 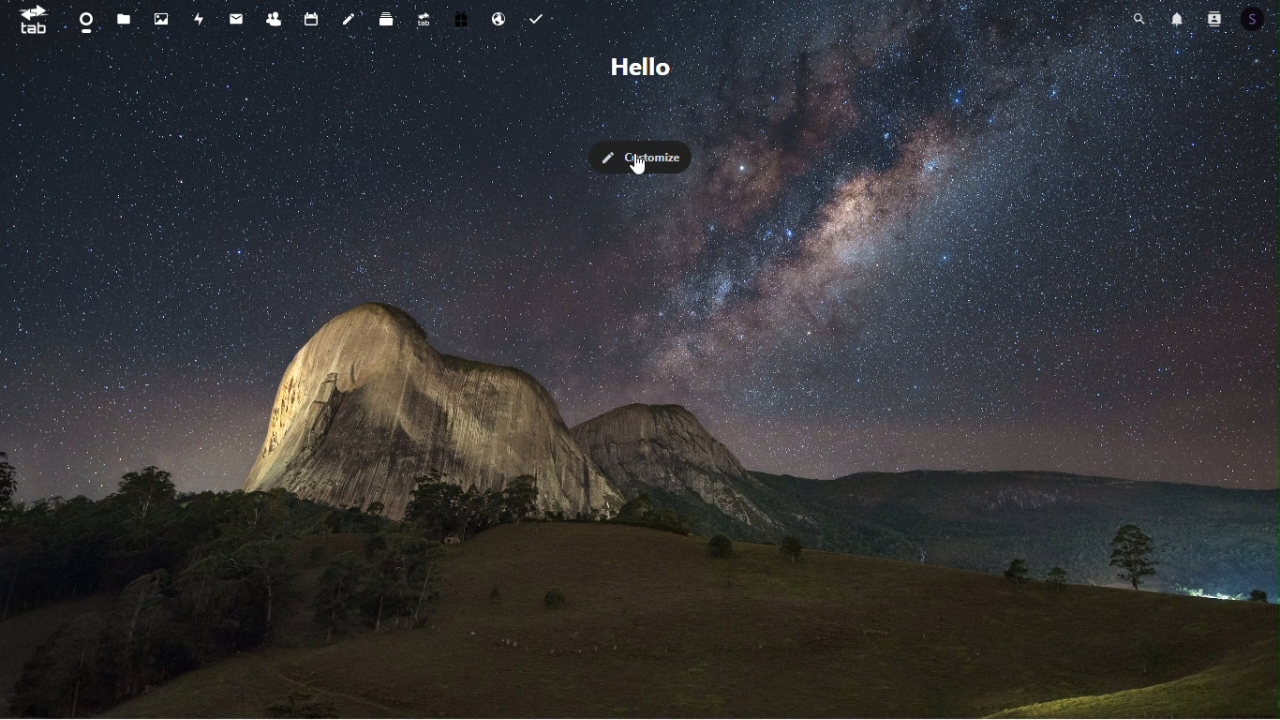 I want to click on upgrade, so click(x=423, y=21).